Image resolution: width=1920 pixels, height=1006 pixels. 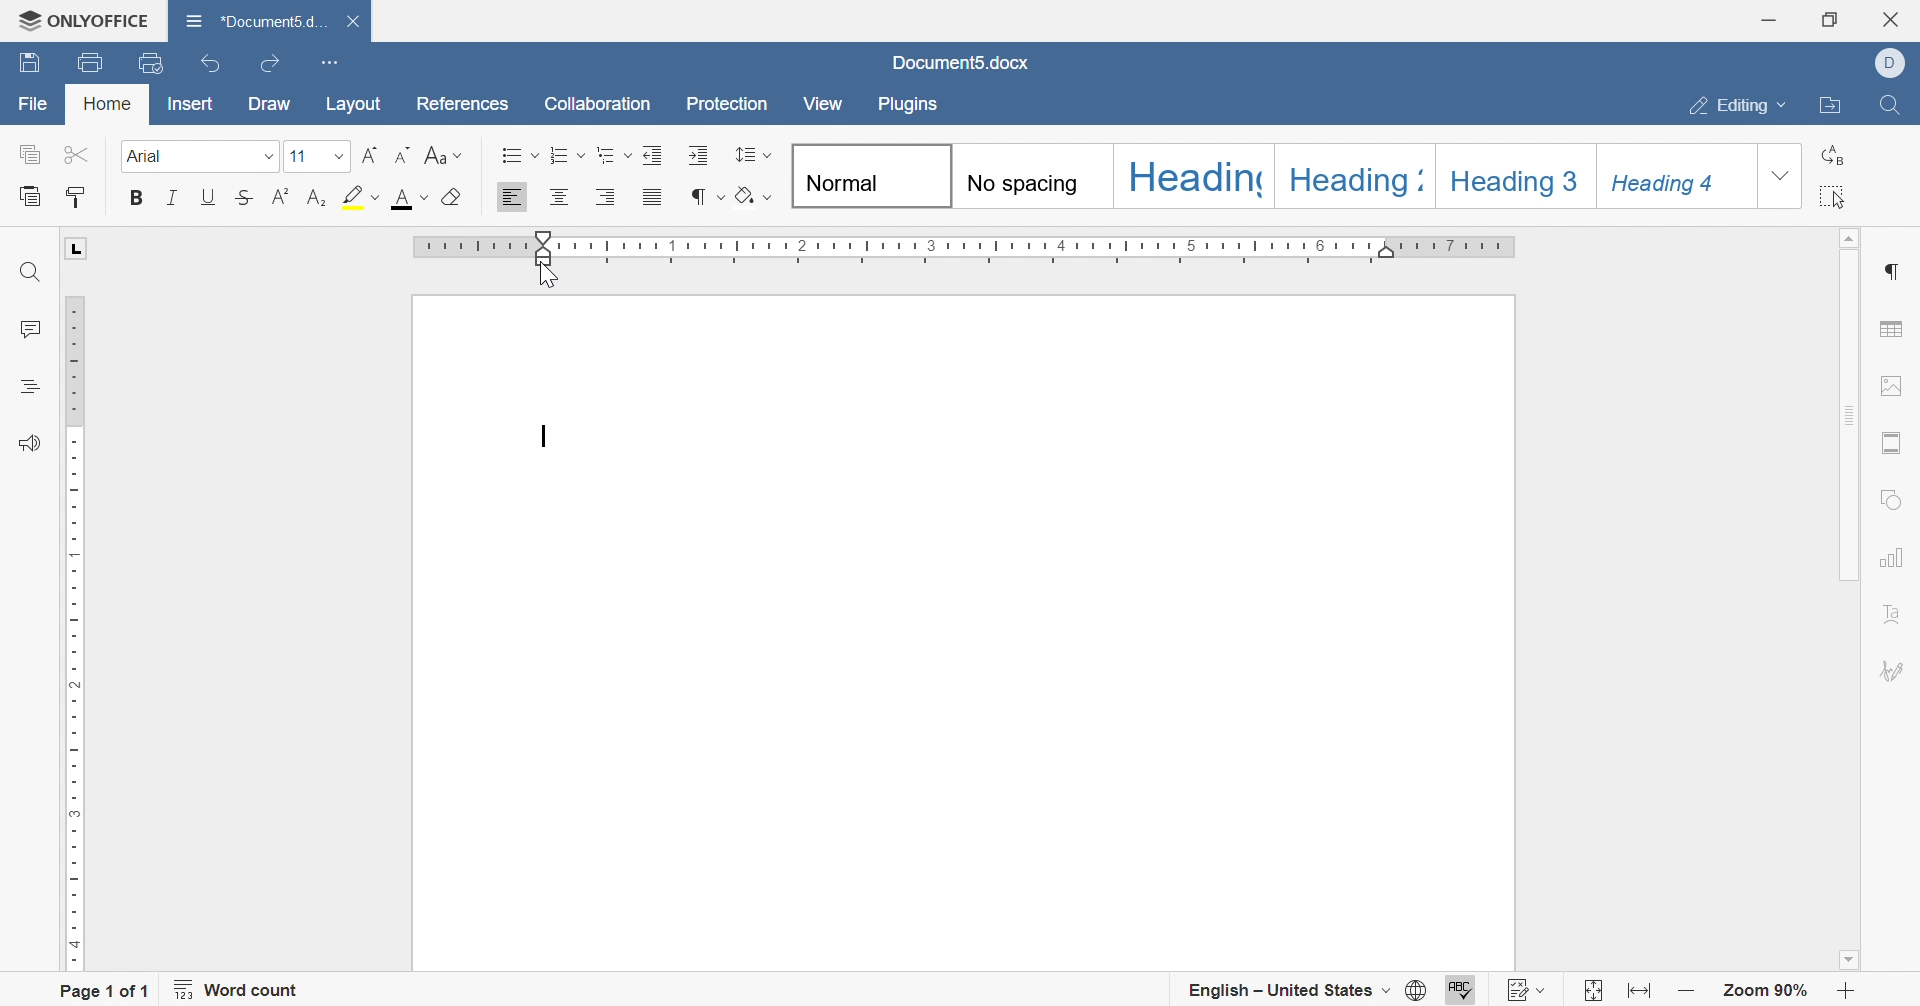 What do you see at coordinates (340, 157) in the screenshot?
I see `drop down` at bounding box center [340, 157].